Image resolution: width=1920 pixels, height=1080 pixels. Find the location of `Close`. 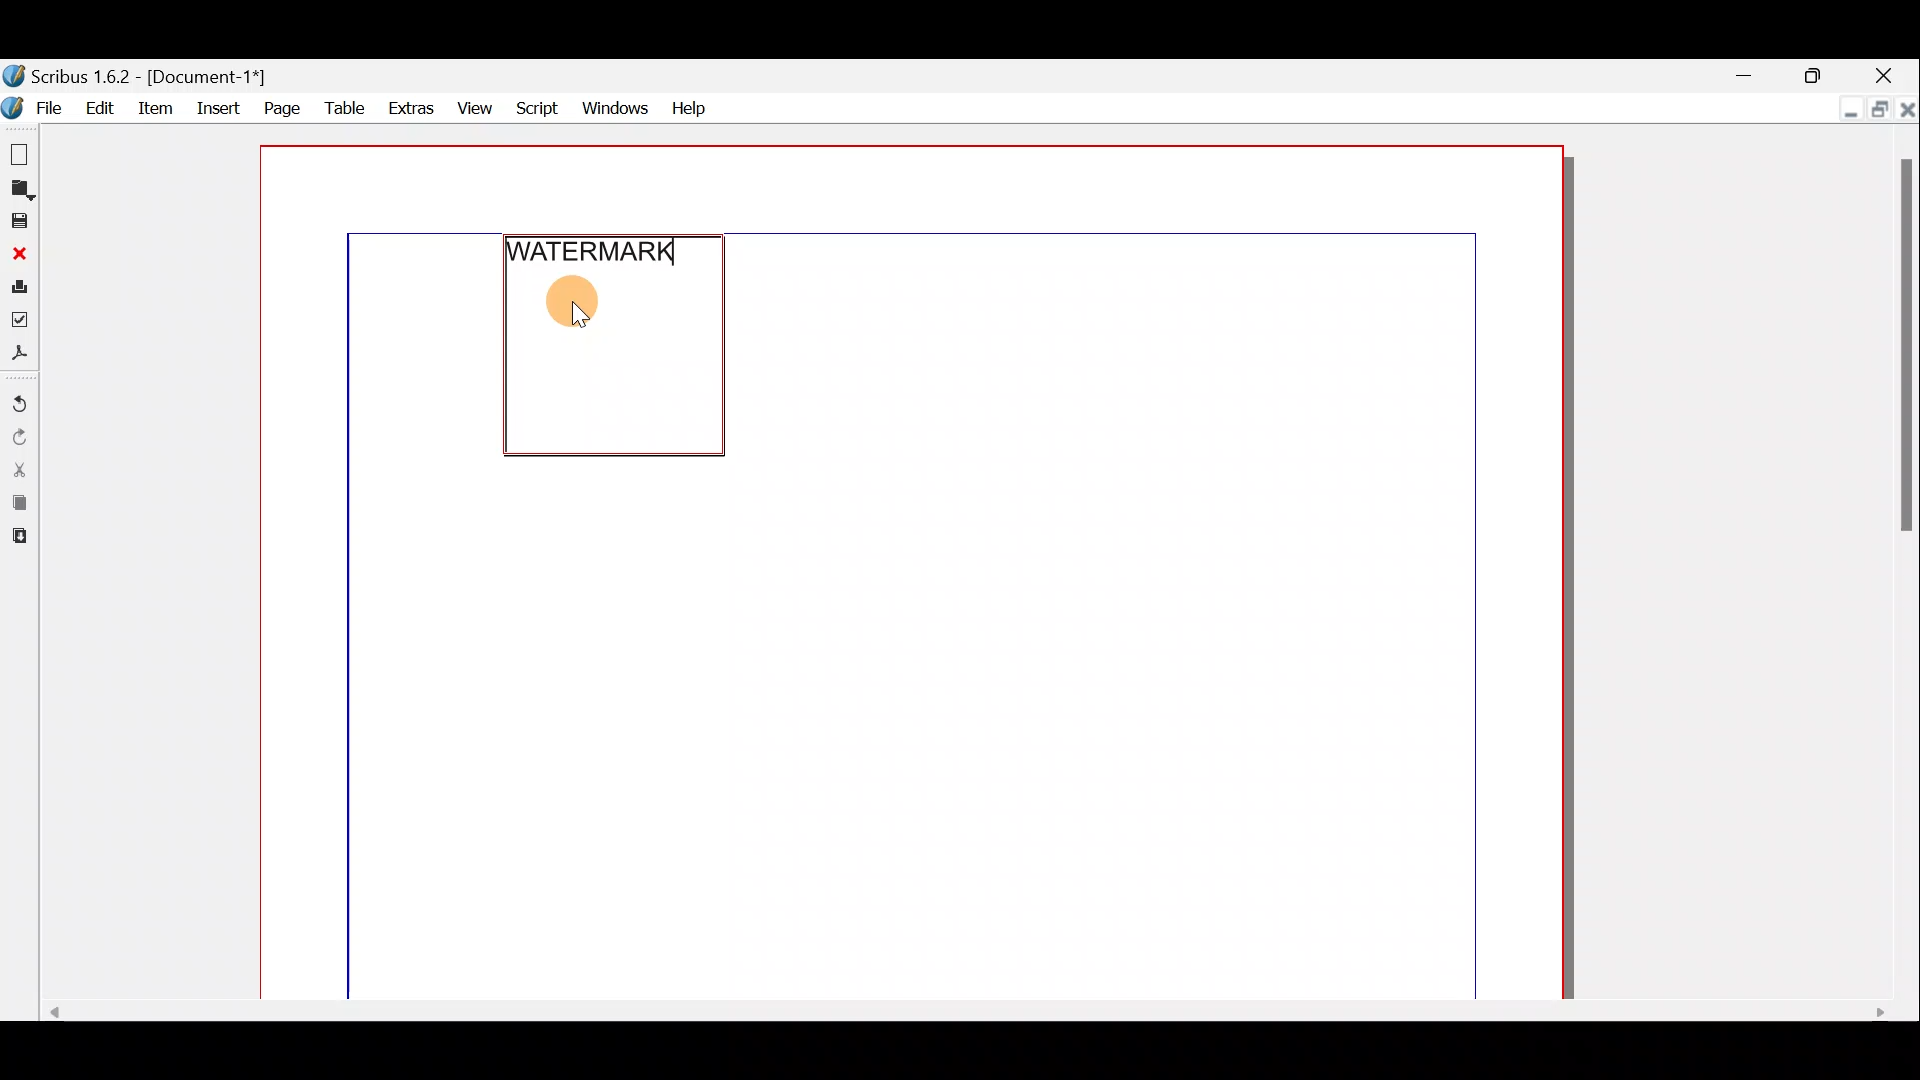

Close is located at coordinates (18, 254).